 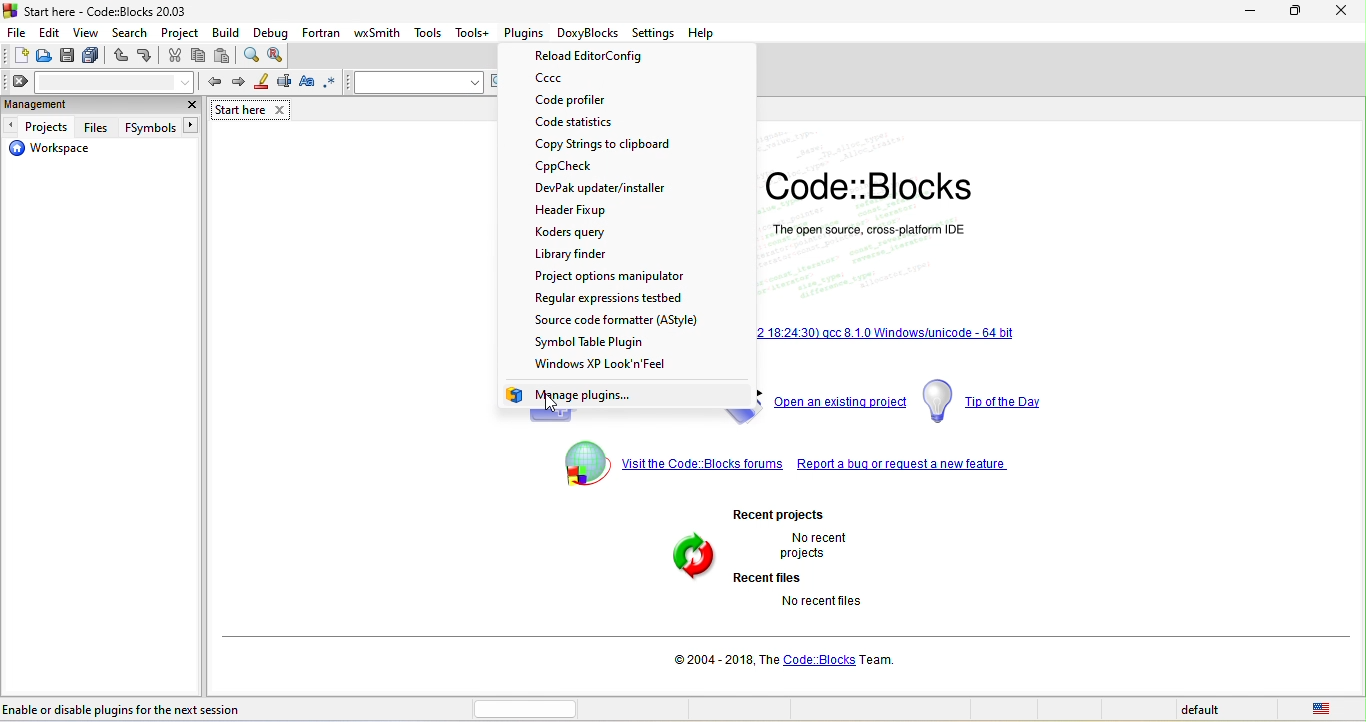 I want to click on management, so click(x=85, y=105).